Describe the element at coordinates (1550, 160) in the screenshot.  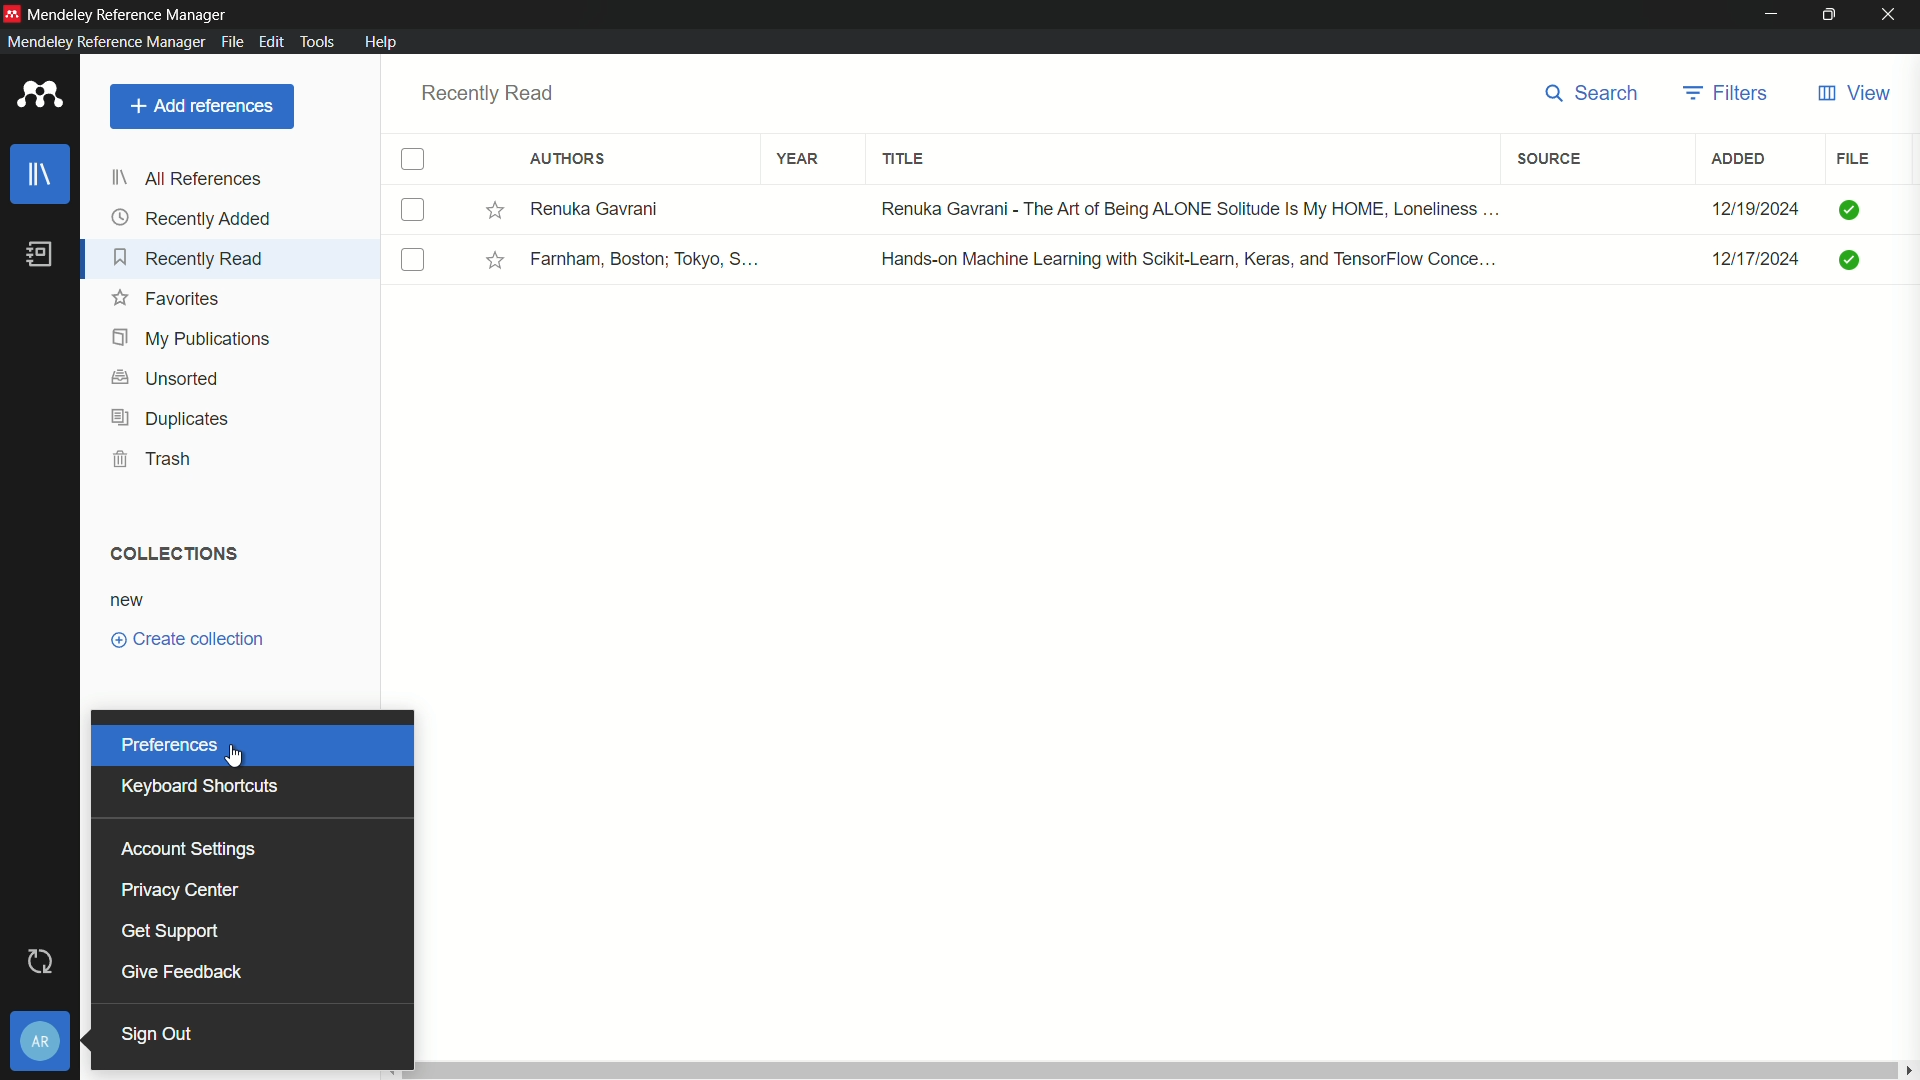
I see `filters` at that location.